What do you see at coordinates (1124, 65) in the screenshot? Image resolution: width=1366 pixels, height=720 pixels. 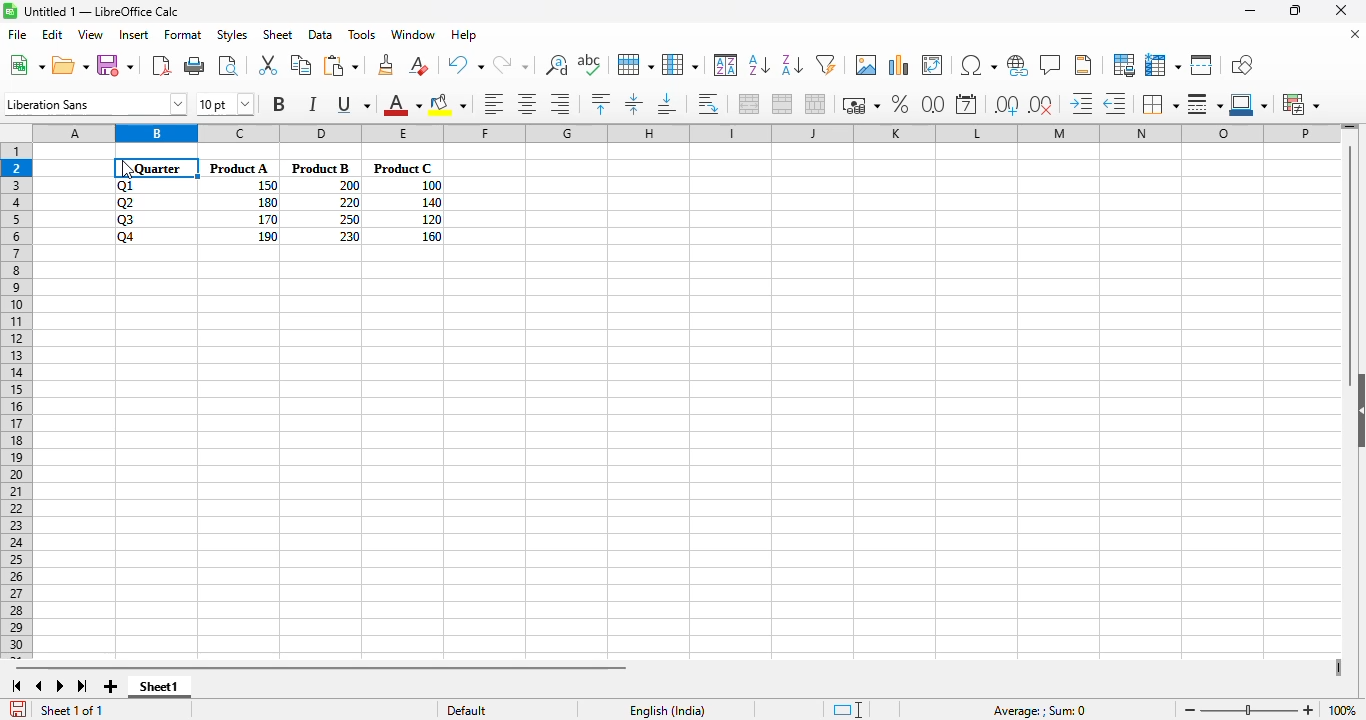 I see `define print area` at bounding box center [1124, 65].